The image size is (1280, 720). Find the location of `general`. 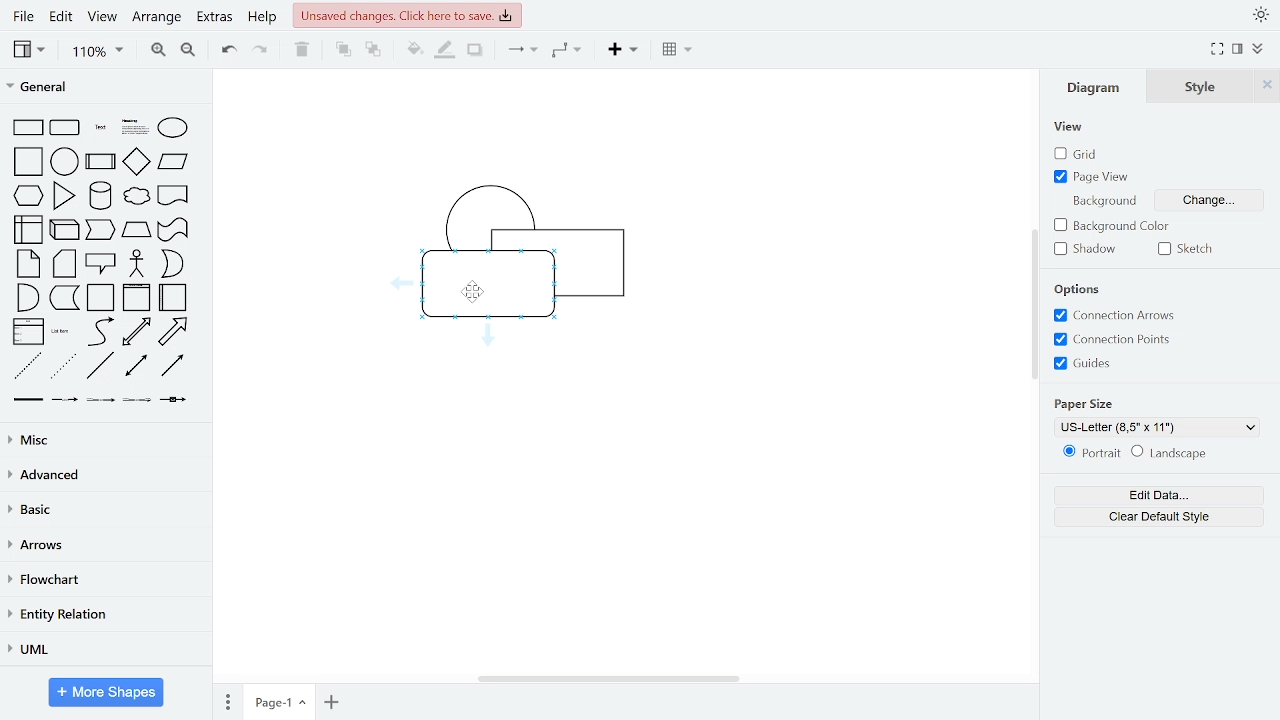

general is located at coordinates (104, 87).